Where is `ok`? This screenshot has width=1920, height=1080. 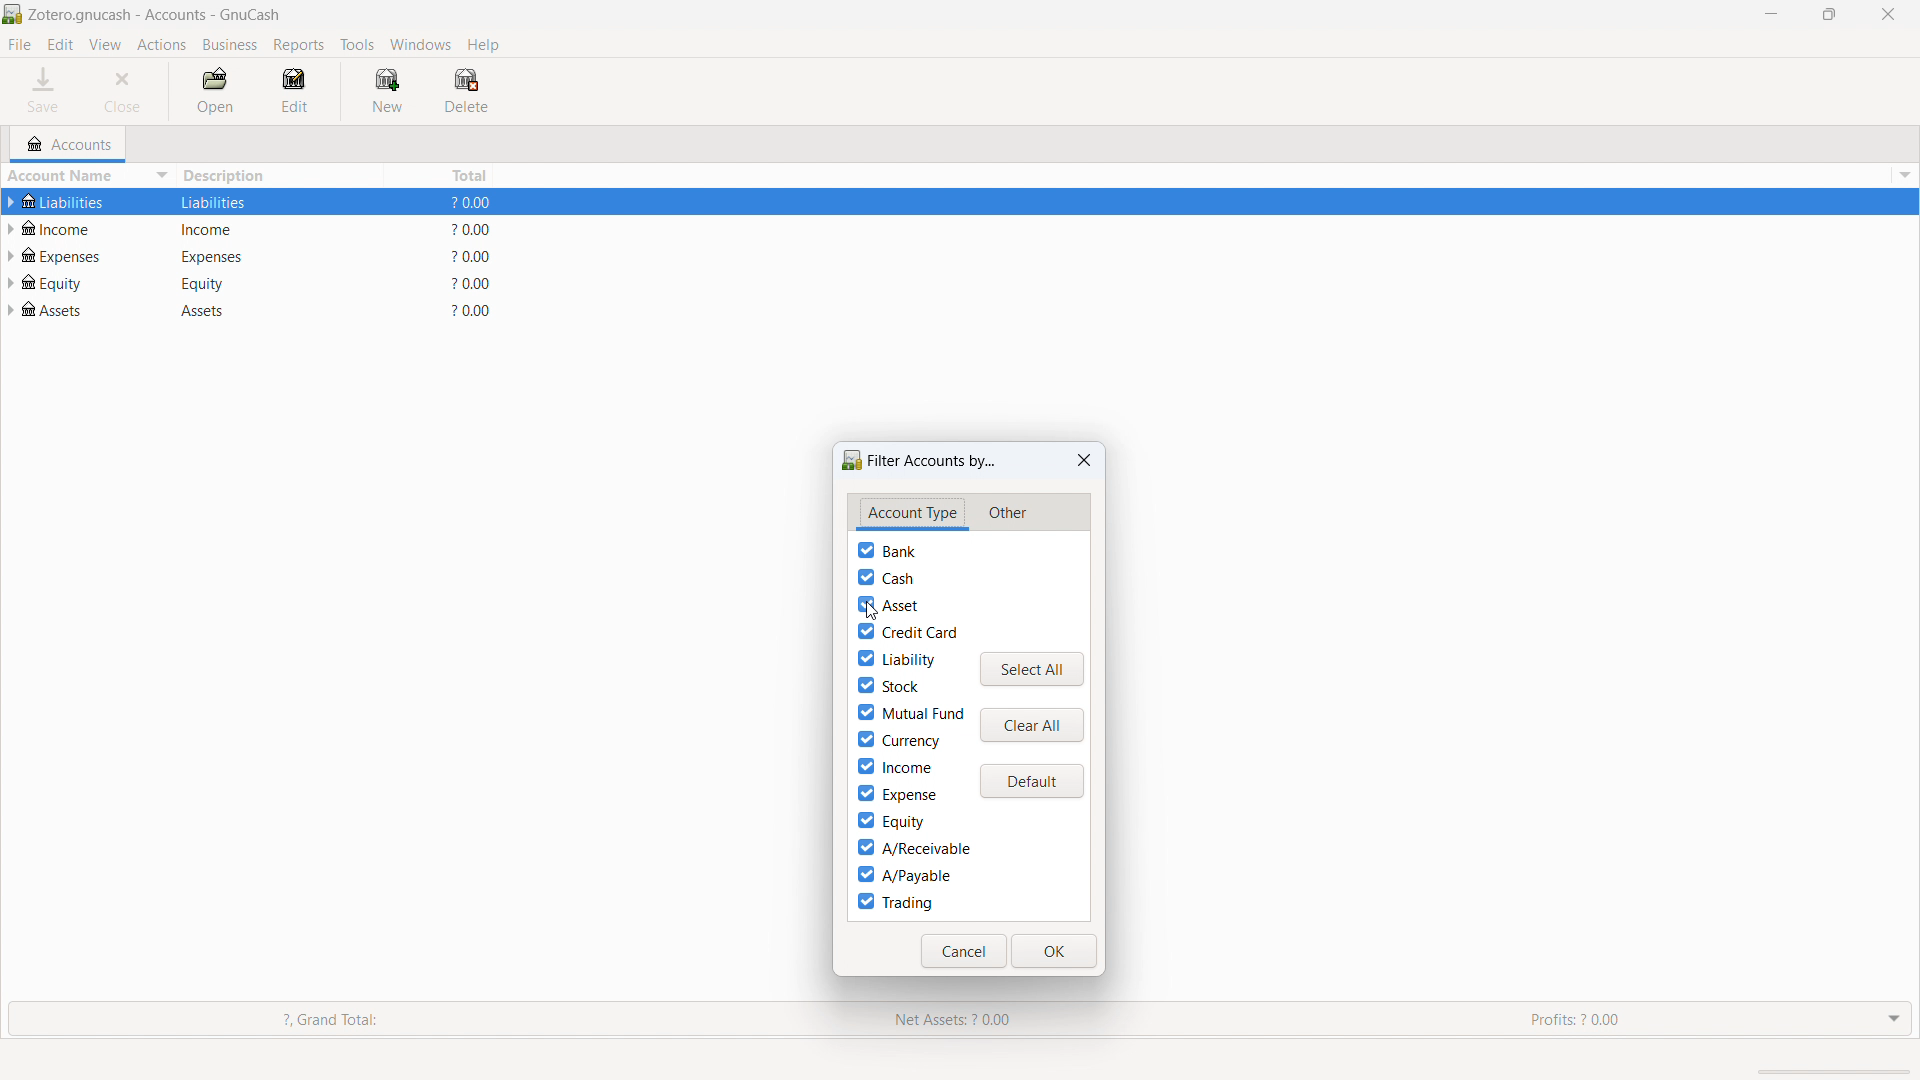 ok is located at coordinates (1055, 951).